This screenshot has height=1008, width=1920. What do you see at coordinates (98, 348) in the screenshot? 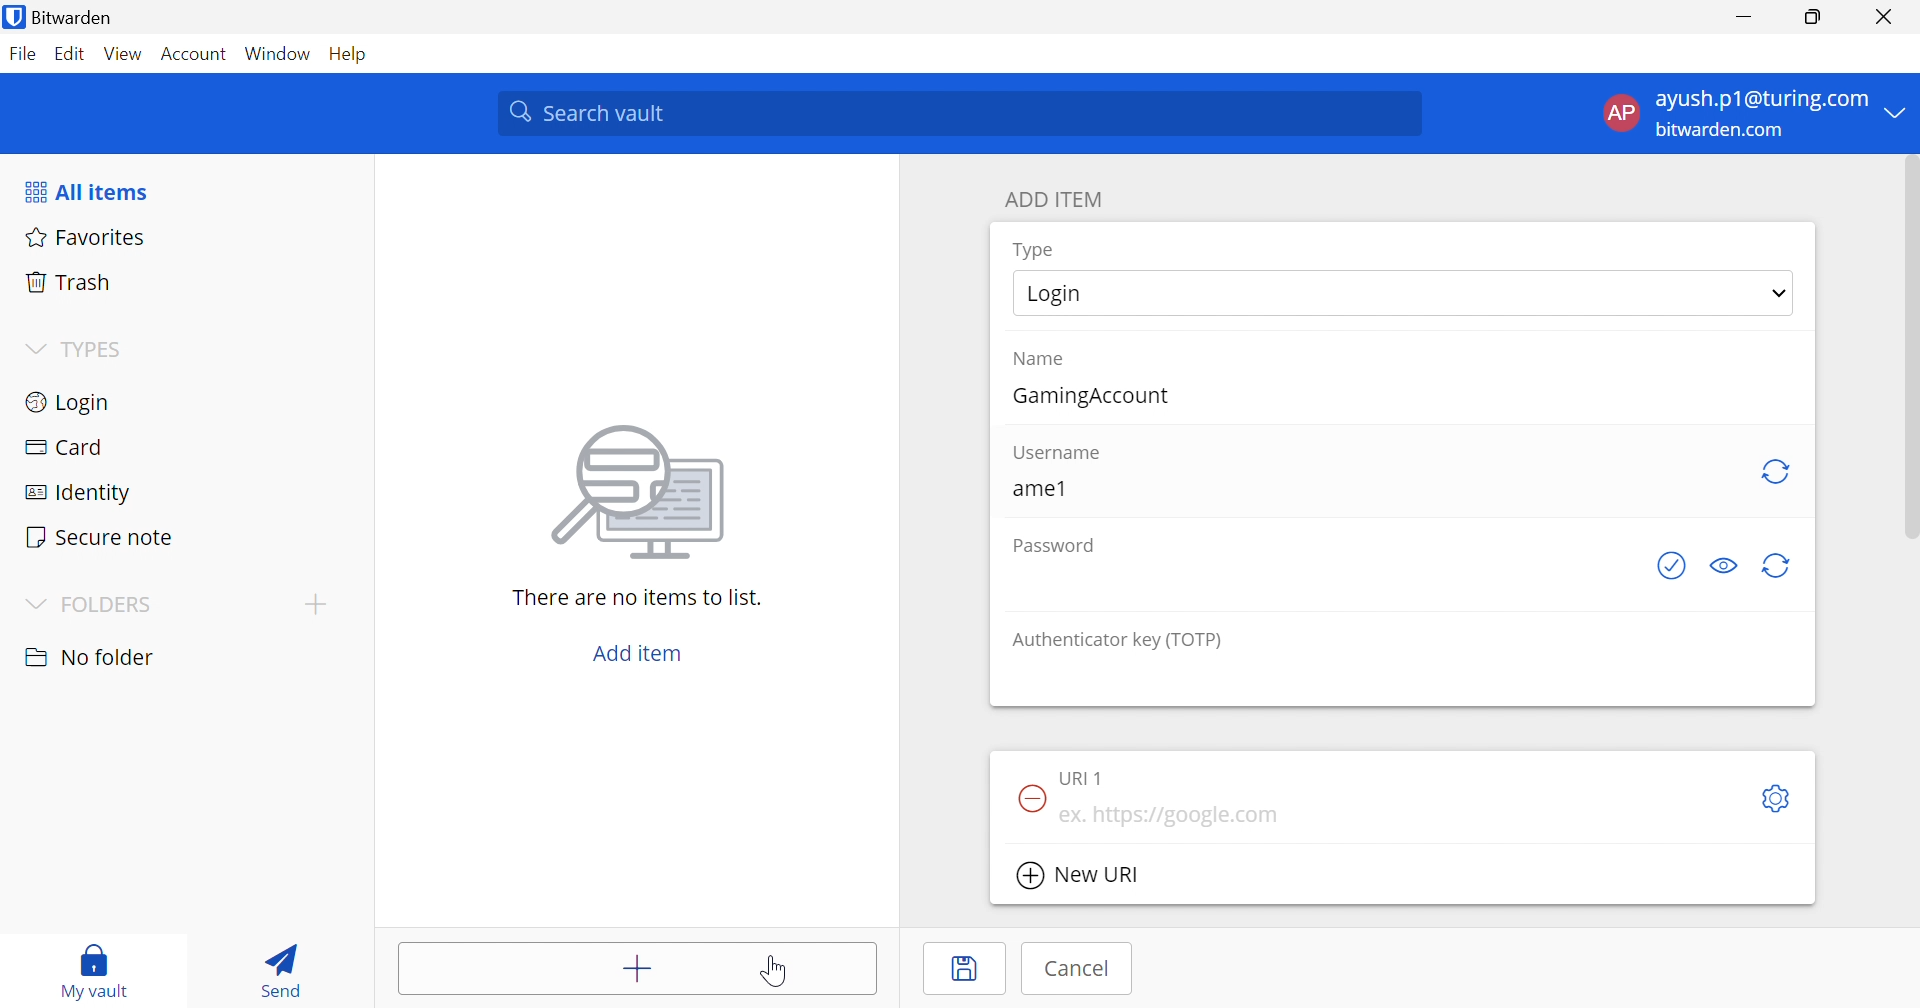
I see `TYPES` at bounding box center [98, 348].